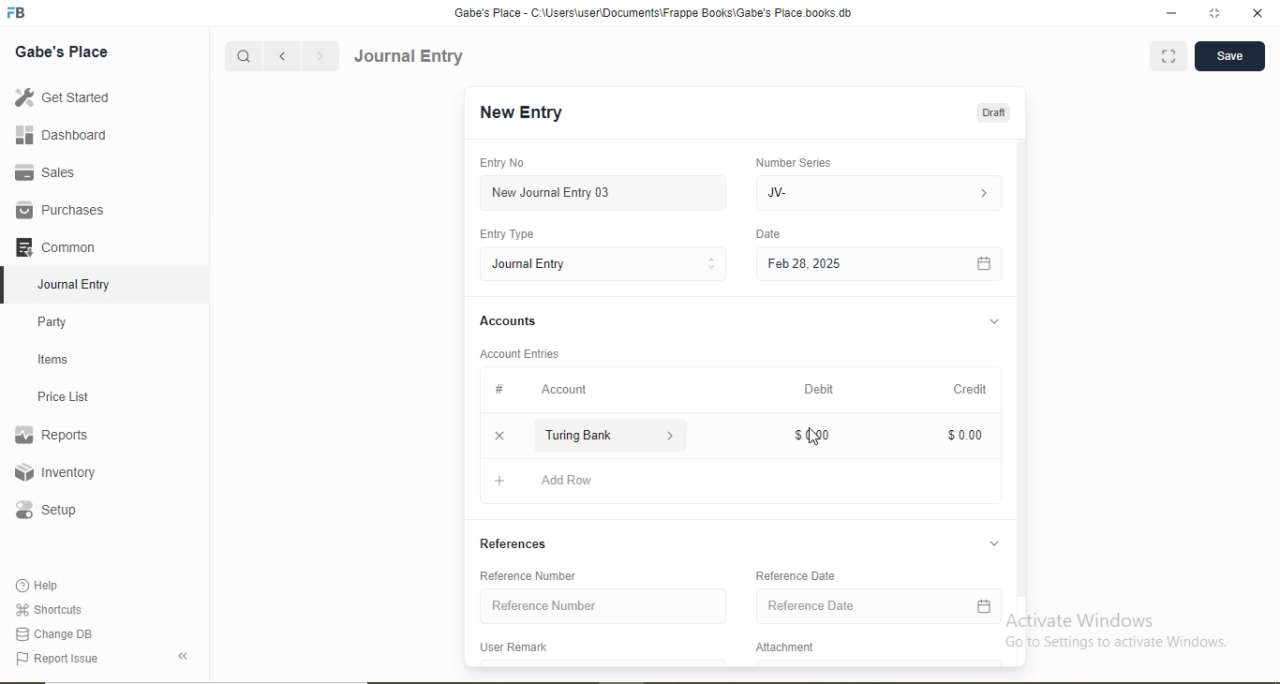  What do you see at coordinates (712, 264) in the screenshot?
I see `Stepper Buttons` at bounding box center [712, 264].